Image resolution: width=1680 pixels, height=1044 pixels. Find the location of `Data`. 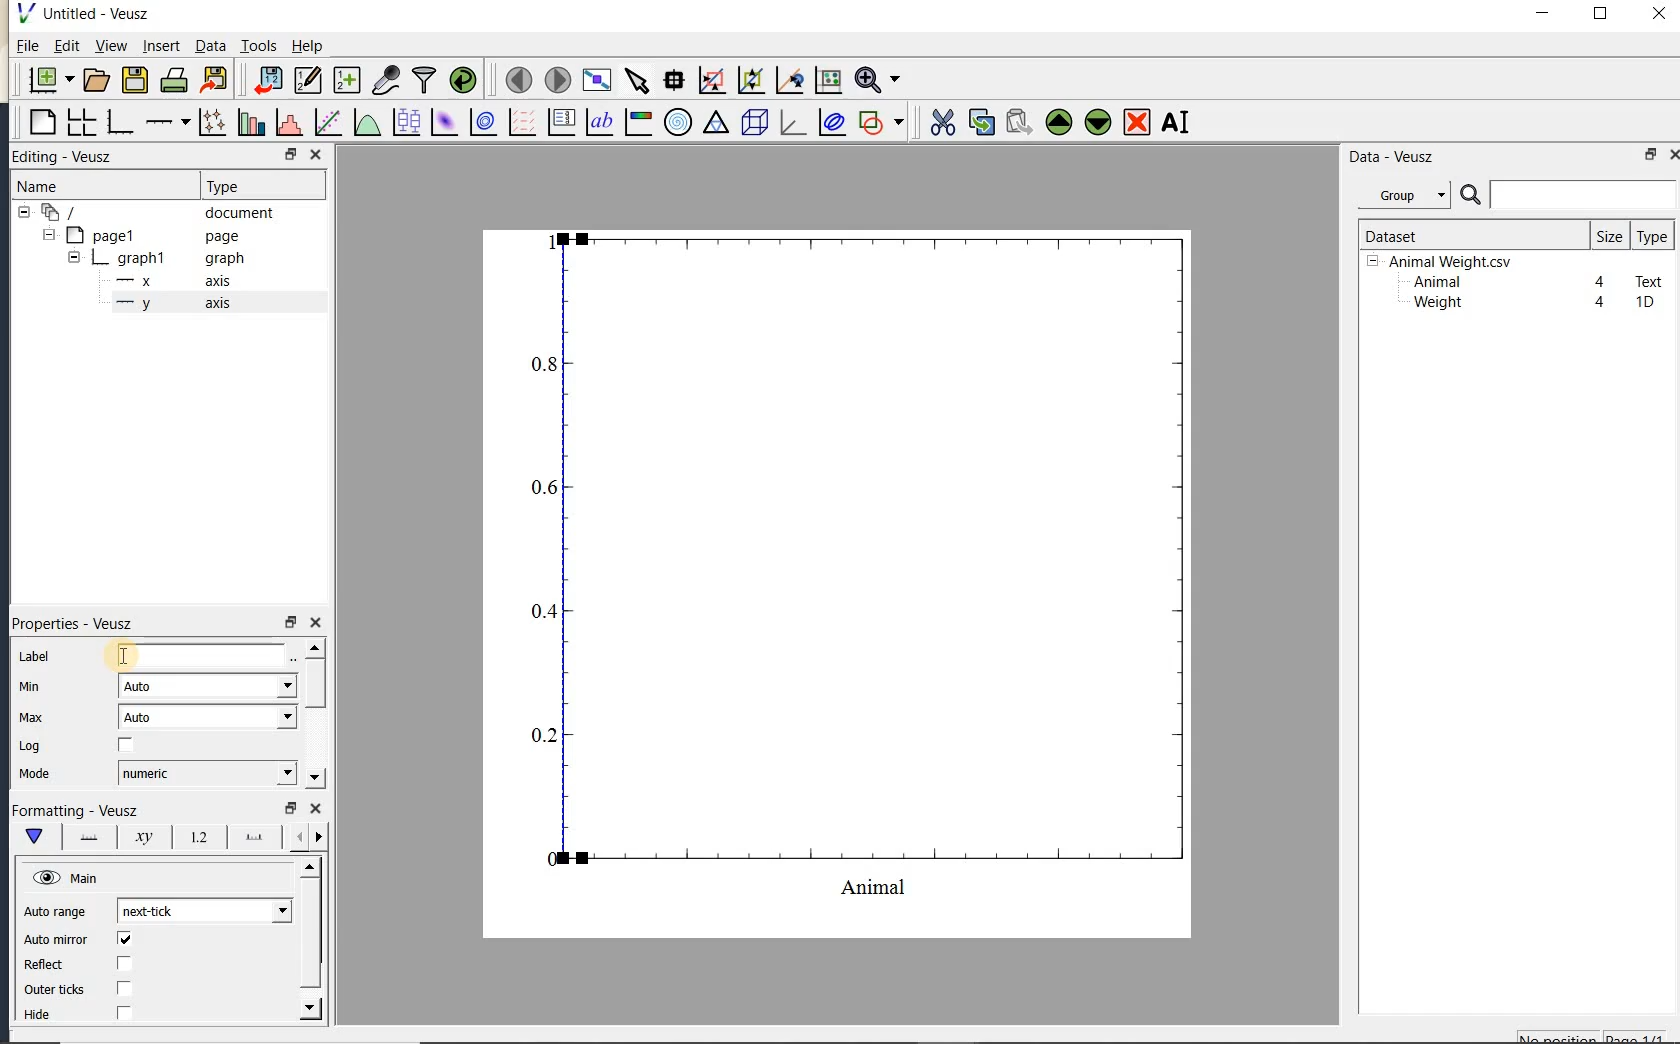

Data is located at coordinates (210, 45).